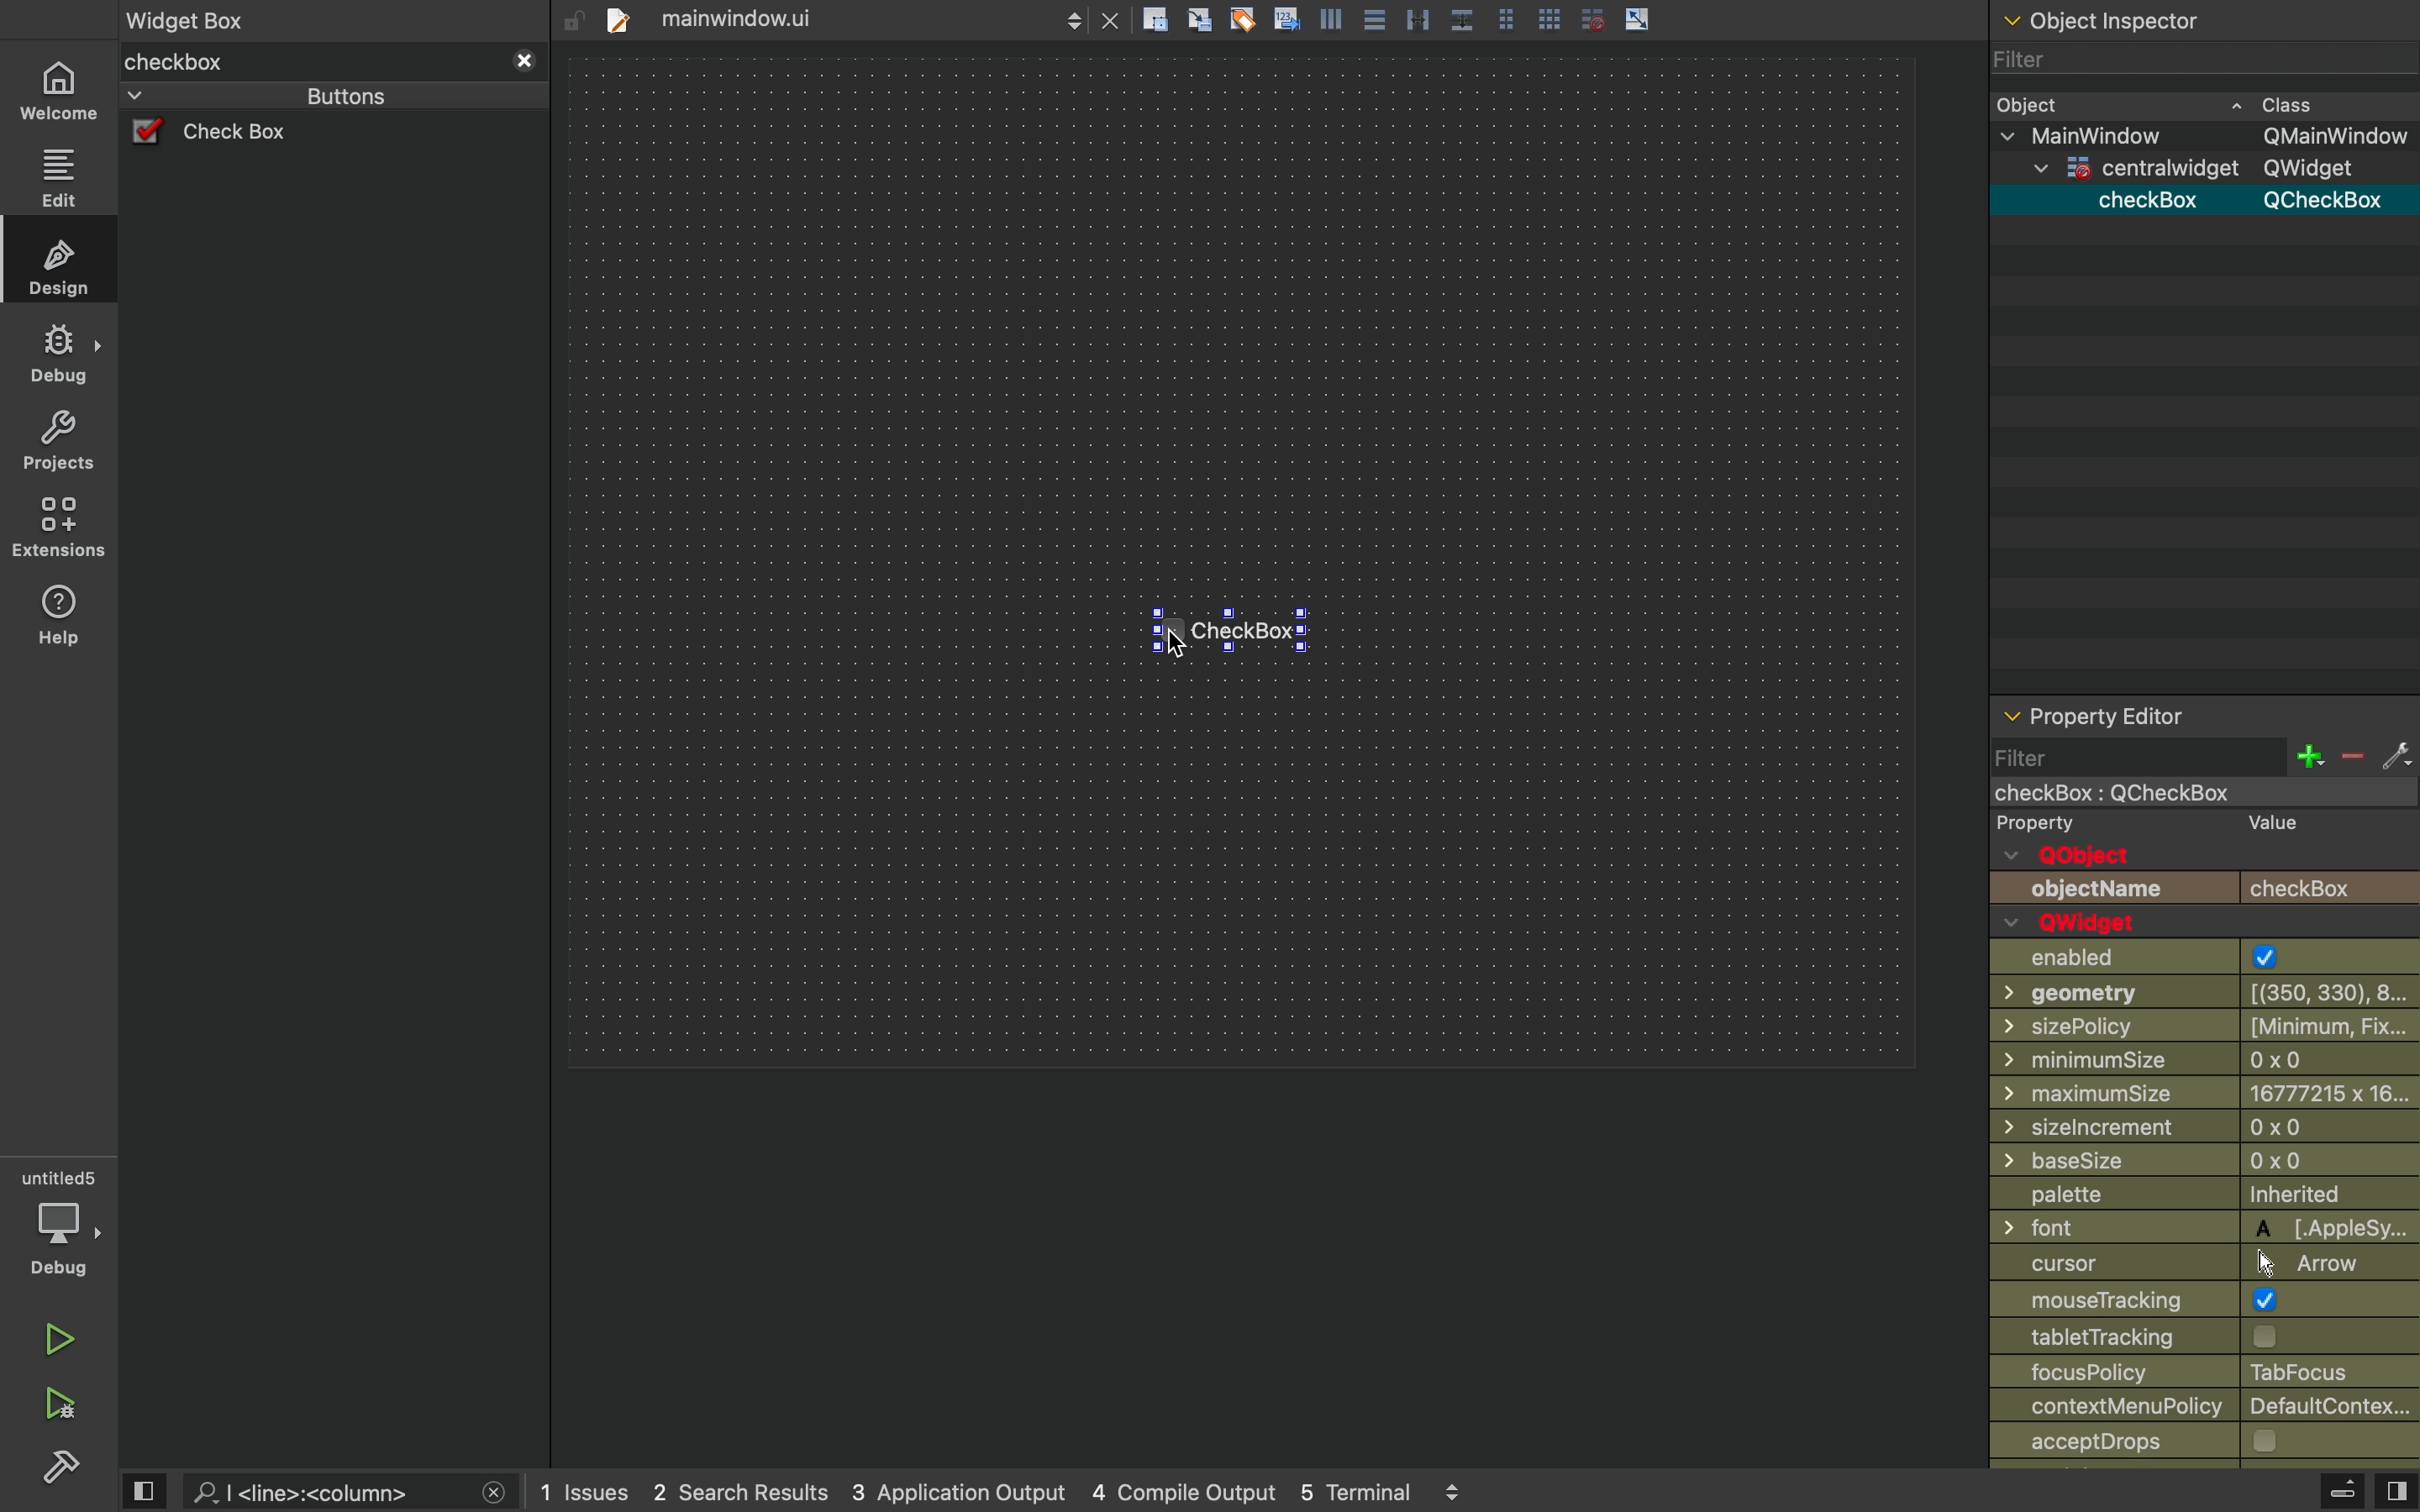  What do you see at coordinates (1005, 1493) in the screenshot?
I see `logs` at bounding box center [1005, 1493].